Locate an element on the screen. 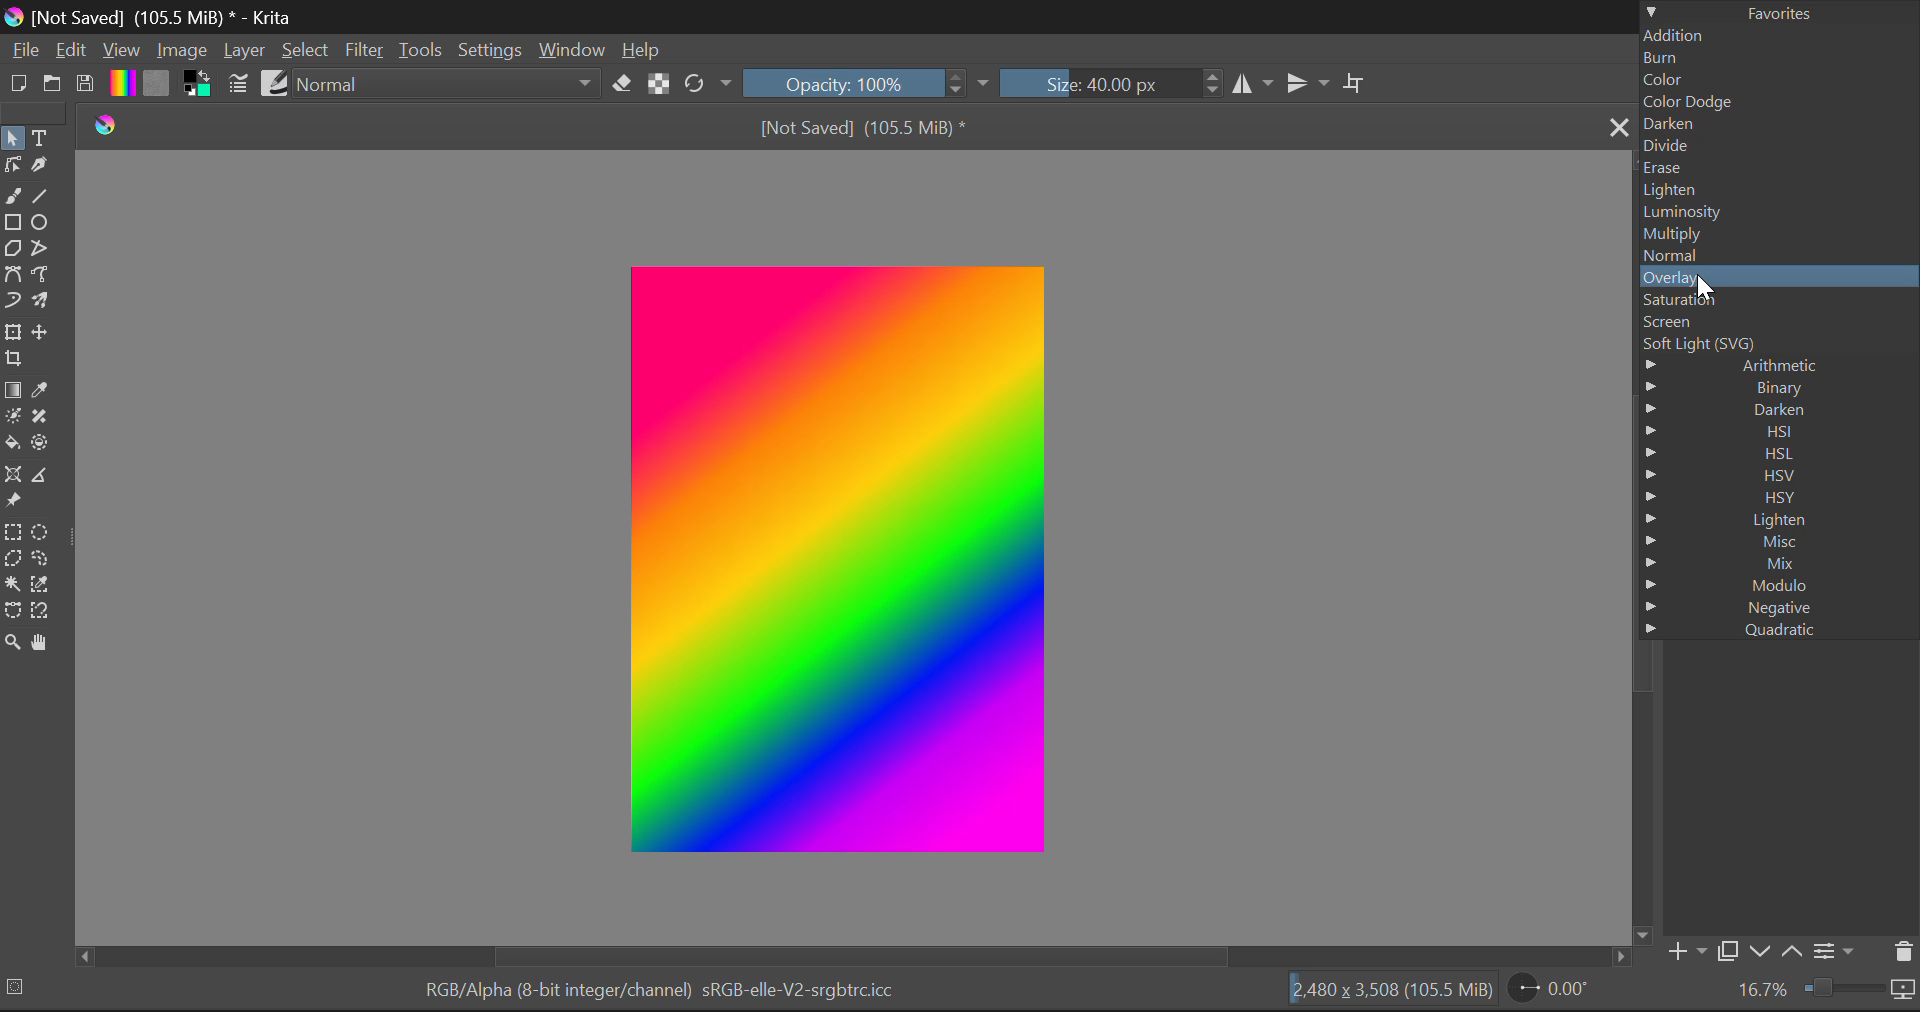 The image size is (1920, 1012). Color is located at coordinates (1777, 80).